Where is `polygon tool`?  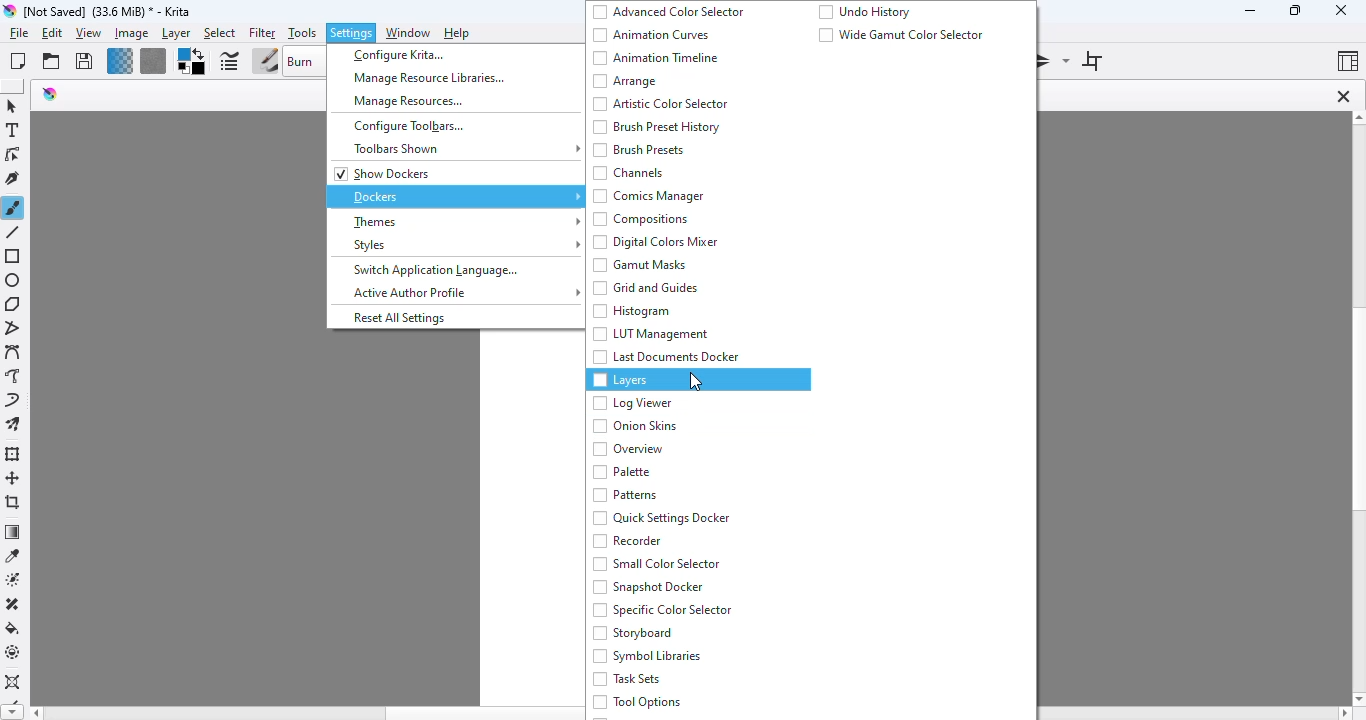
polygon tool is located at coordinates (13, 304).